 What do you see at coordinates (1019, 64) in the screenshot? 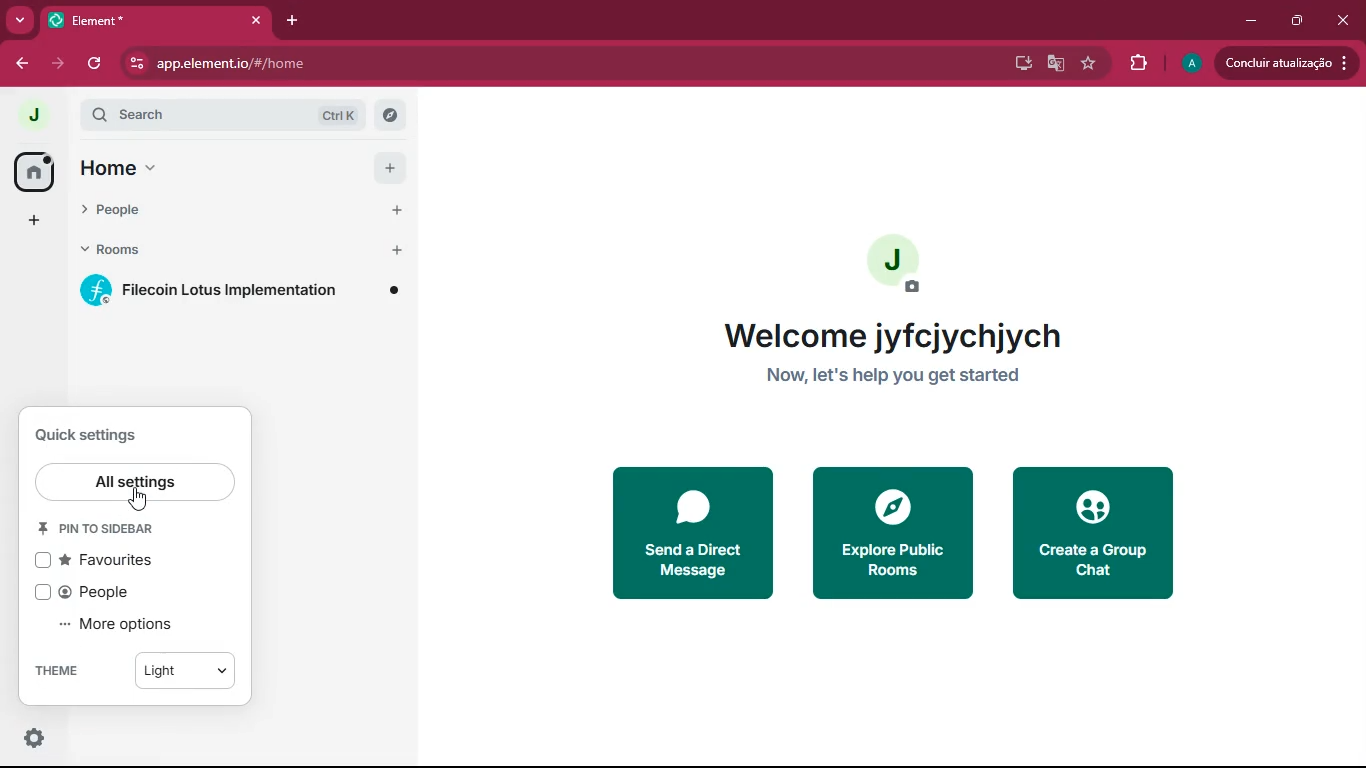
I see `desktop` at bounding box center [1019, 64].